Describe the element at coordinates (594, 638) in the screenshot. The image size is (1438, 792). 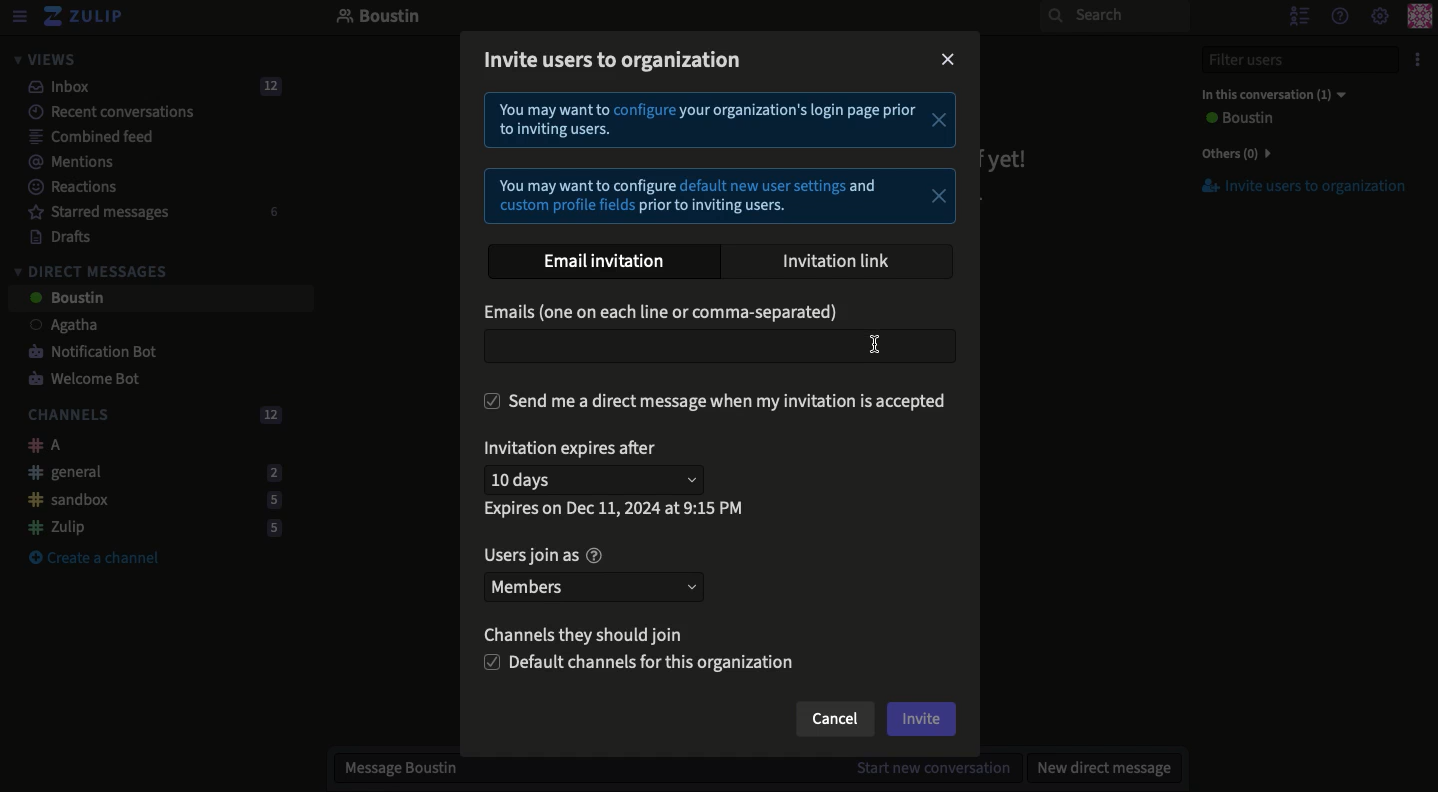
I see `Channels they should join` at that location.